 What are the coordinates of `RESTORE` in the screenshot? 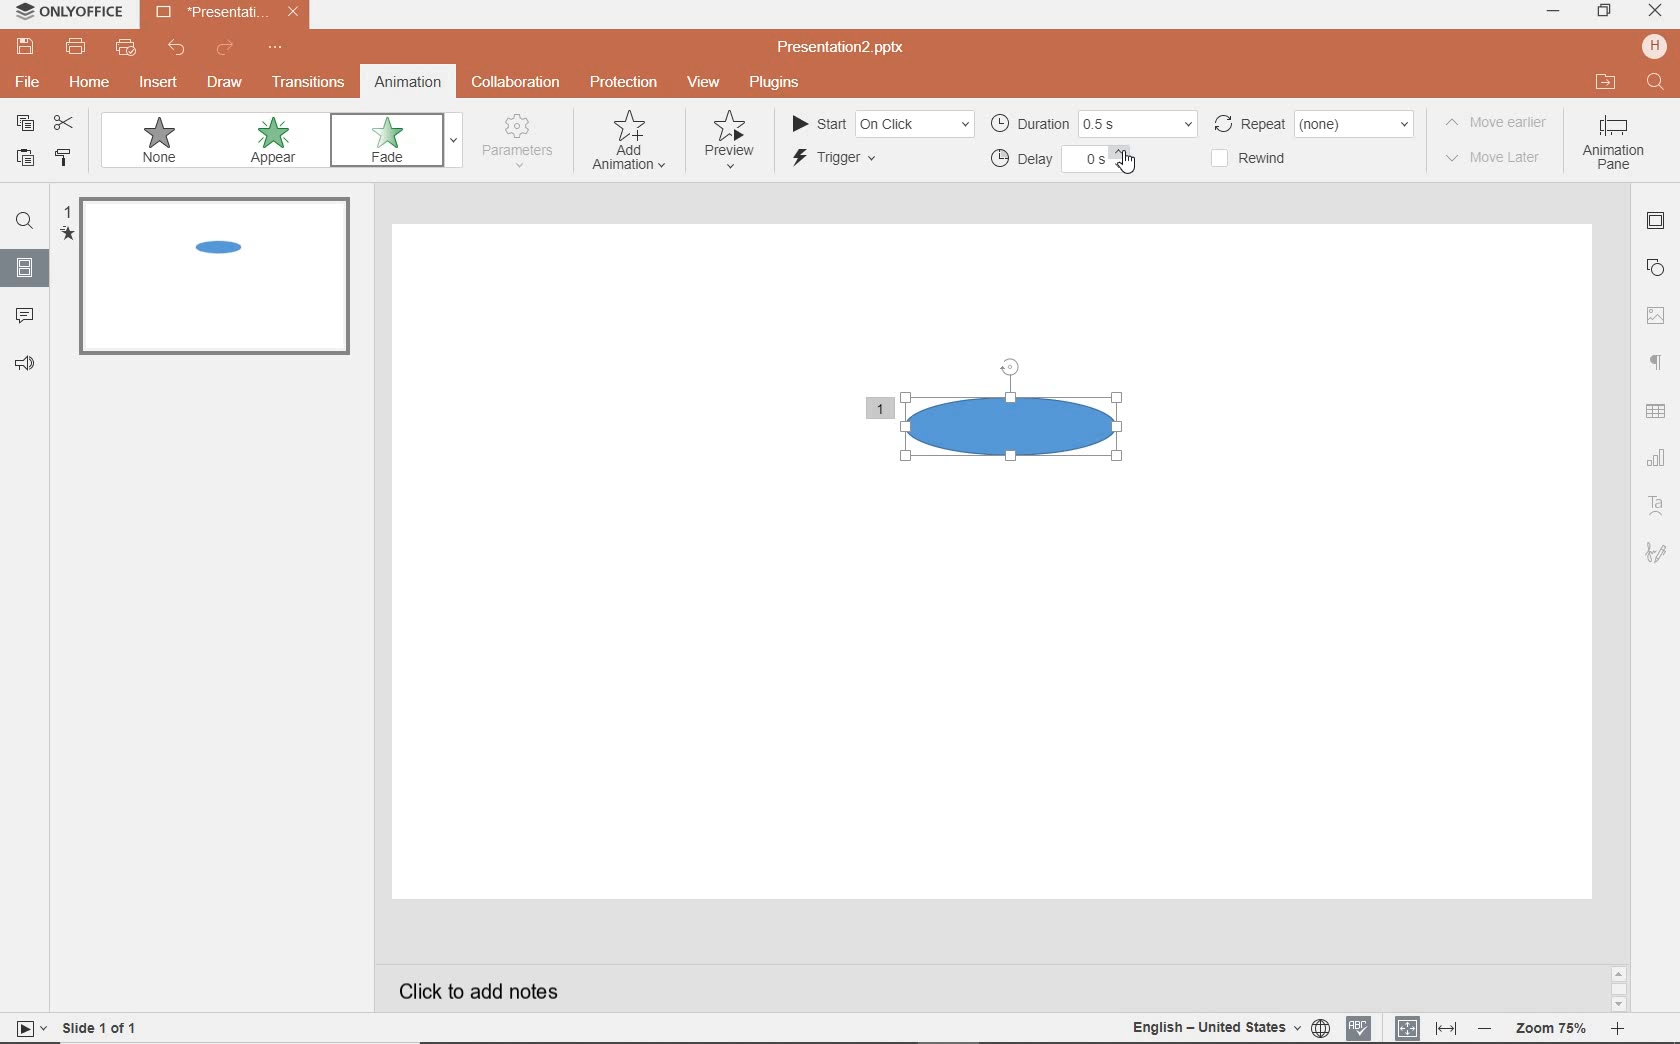 It's located at (1604, 13).